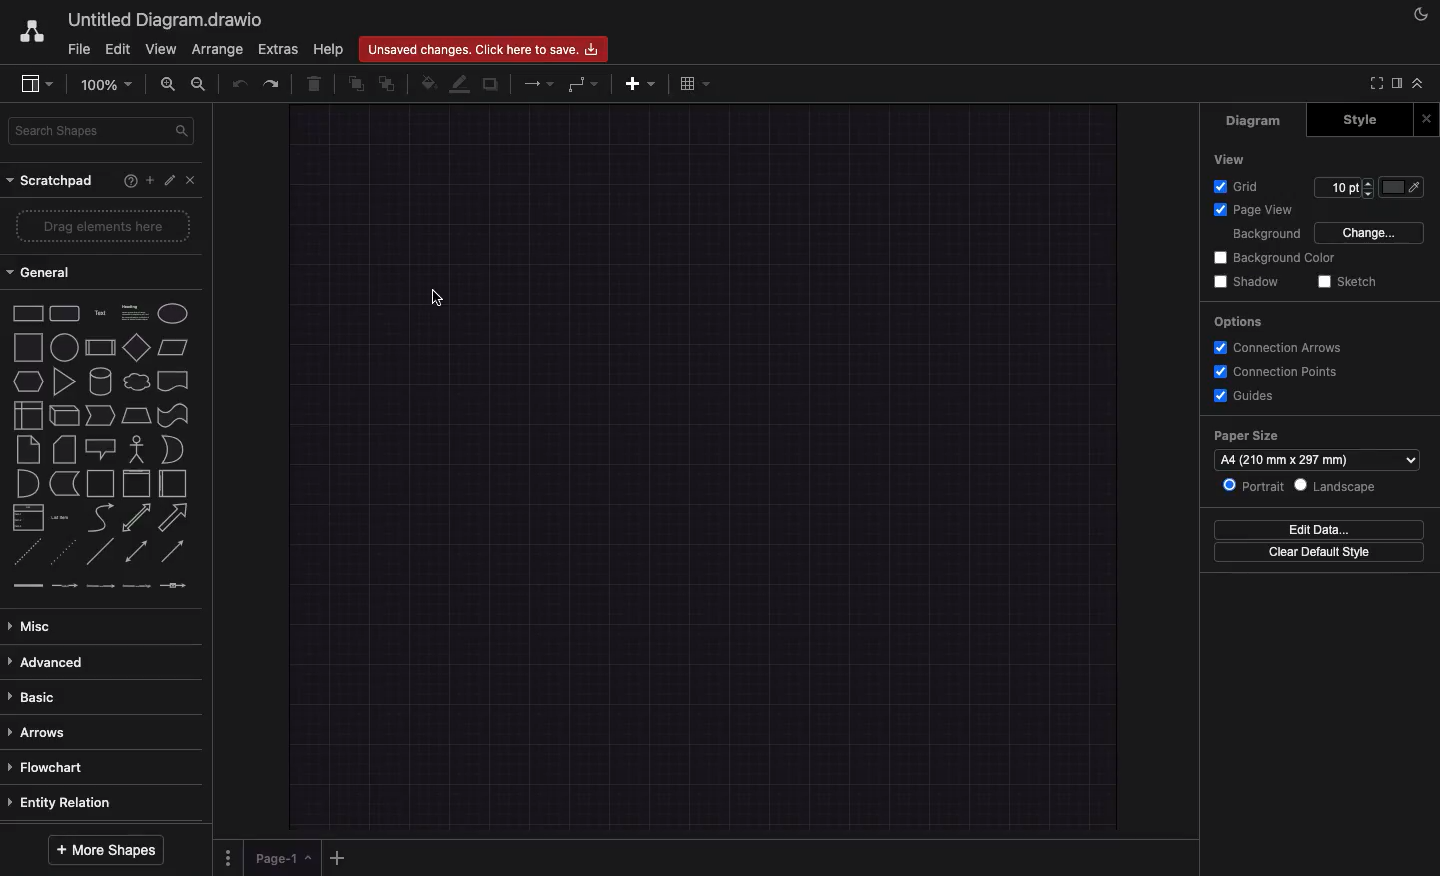  What do you see at coordinates (101, 553) in the screenshot?
I see `line` at bounding box center [101, 553].